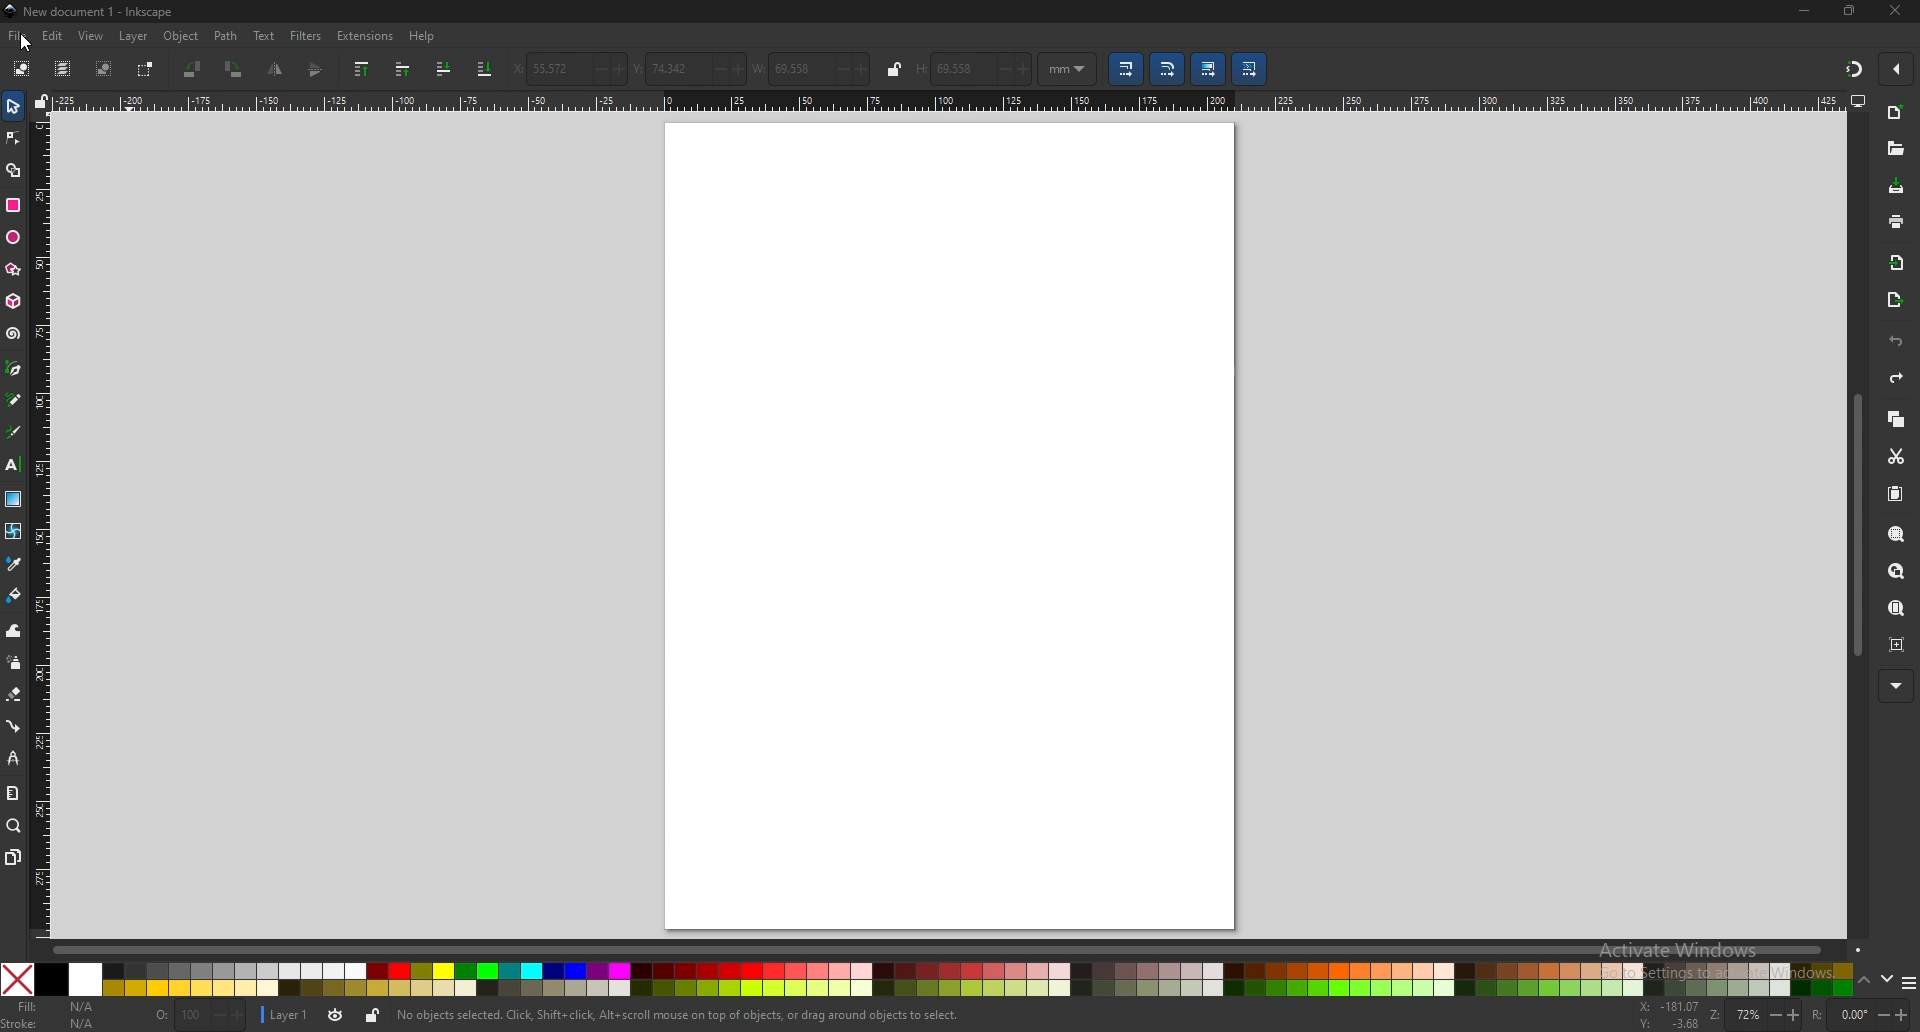 This screenshot has width=1920, height=1032. I want to click on select all objects, so click(20, 67).